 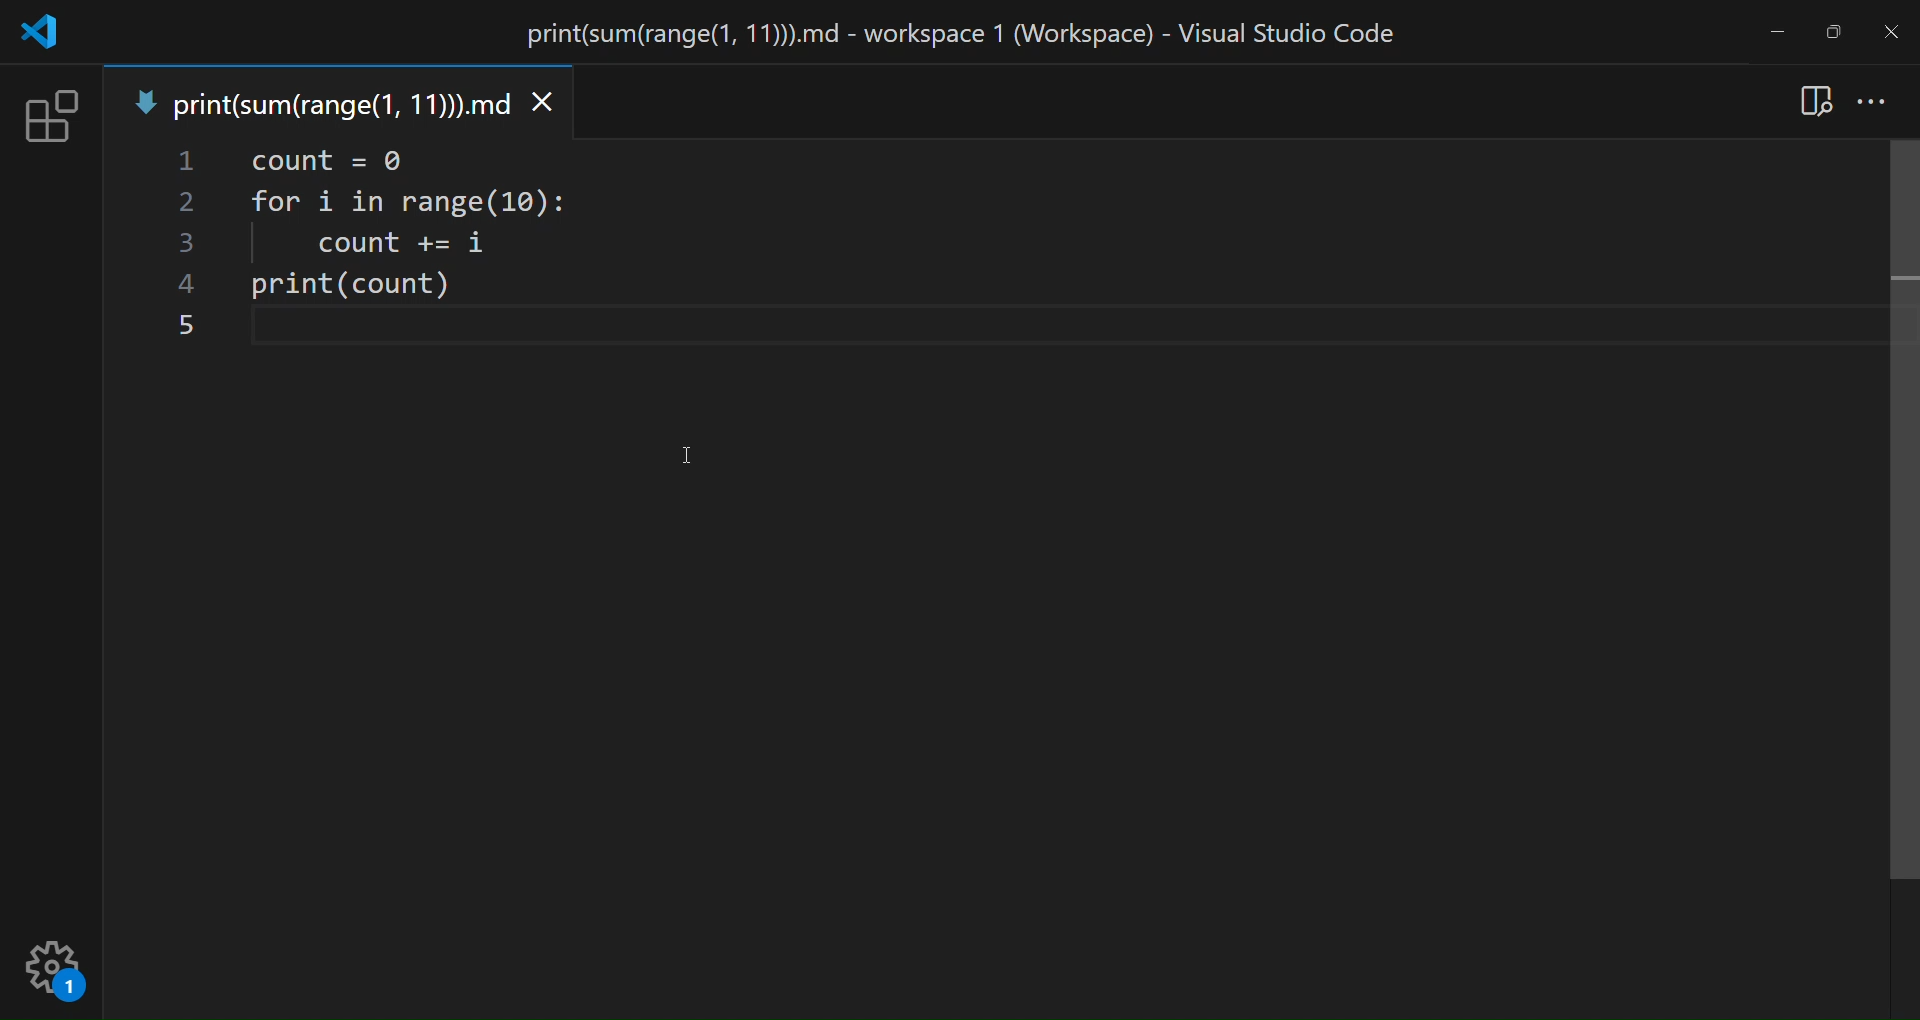 What do you see at coordinates (544, 105) in the screenshot?
I see `close tab` at bounding box center [544, 105].